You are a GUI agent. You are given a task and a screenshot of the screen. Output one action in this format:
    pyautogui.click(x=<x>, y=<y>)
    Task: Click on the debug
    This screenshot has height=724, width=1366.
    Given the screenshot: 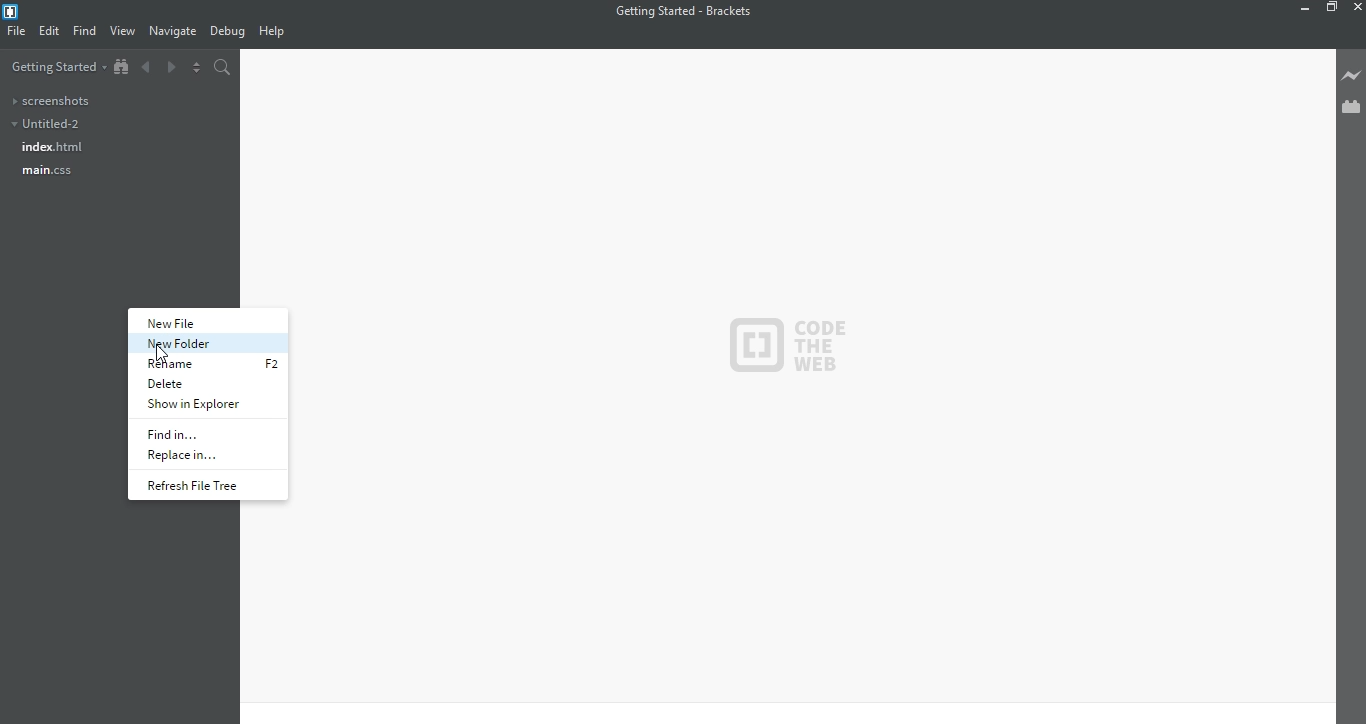 What is the action you would take?
    pyautogui.click(x=228, y=31)
    